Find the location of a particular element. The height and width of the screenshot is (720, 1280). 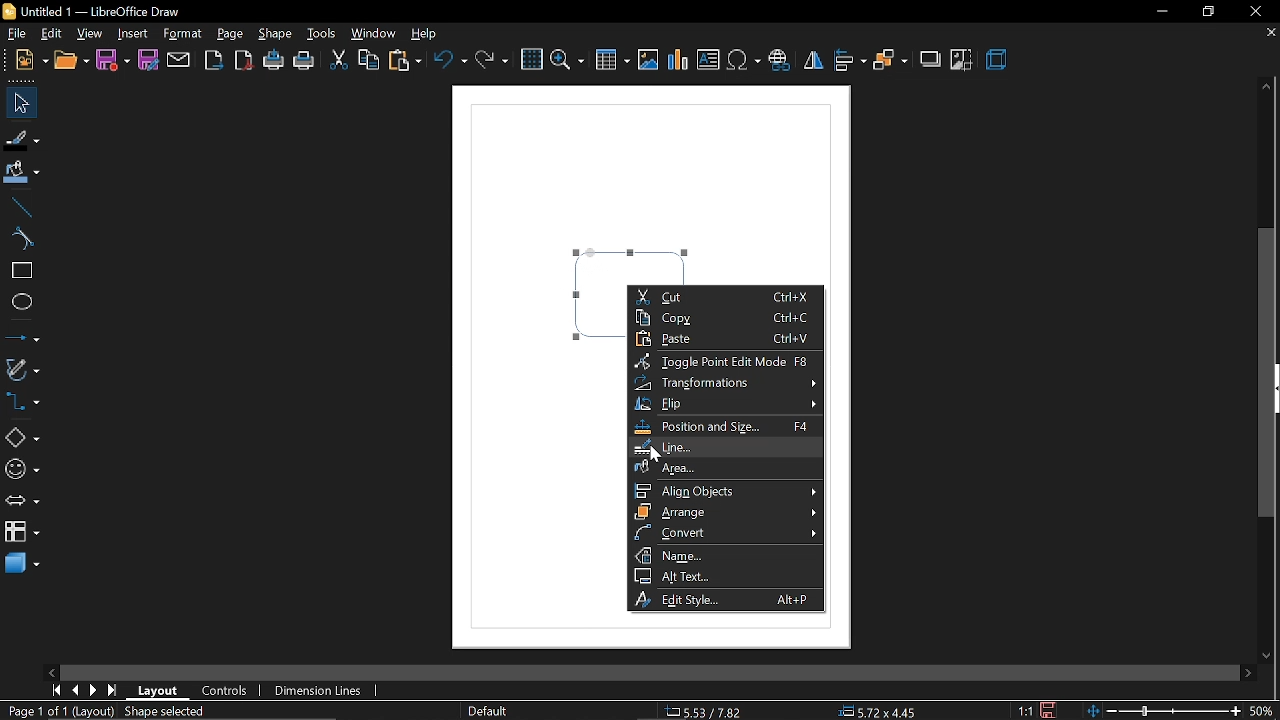

area is located at coordinates (722, 467).